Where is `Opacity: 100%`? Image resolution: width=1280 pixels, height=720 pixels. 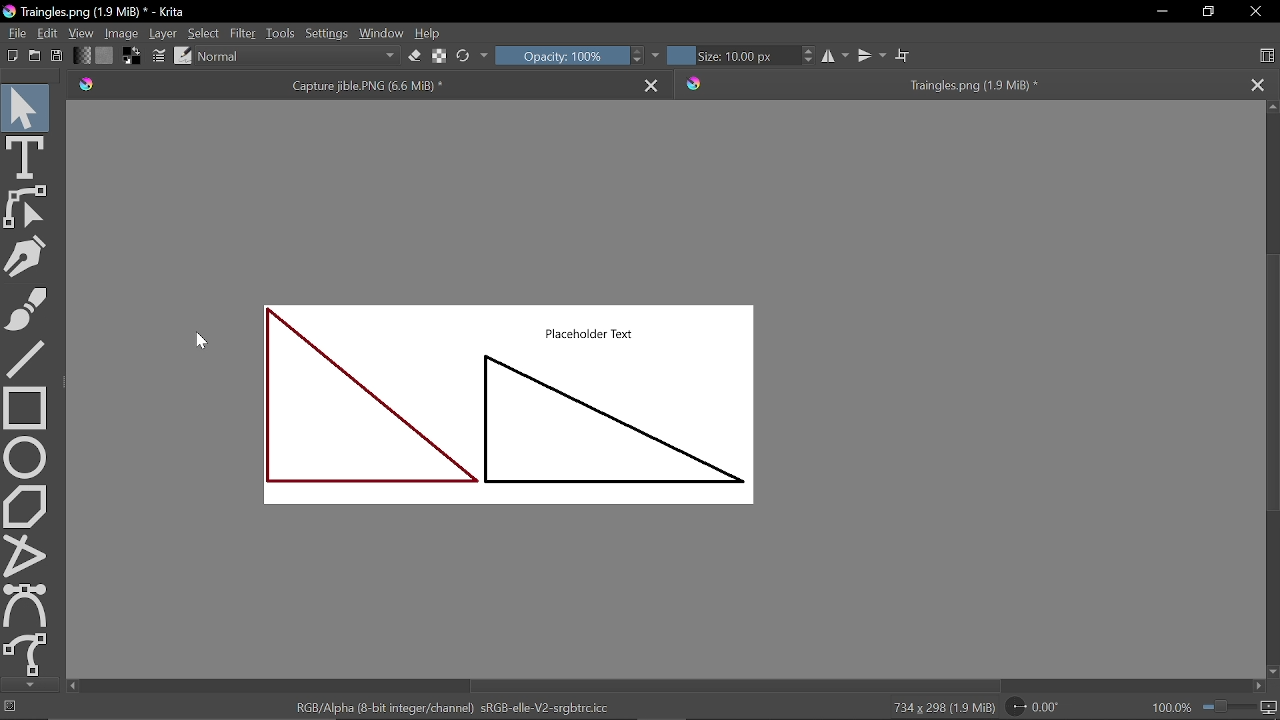 Opacity: 100% is located at coordinates (560, 56).